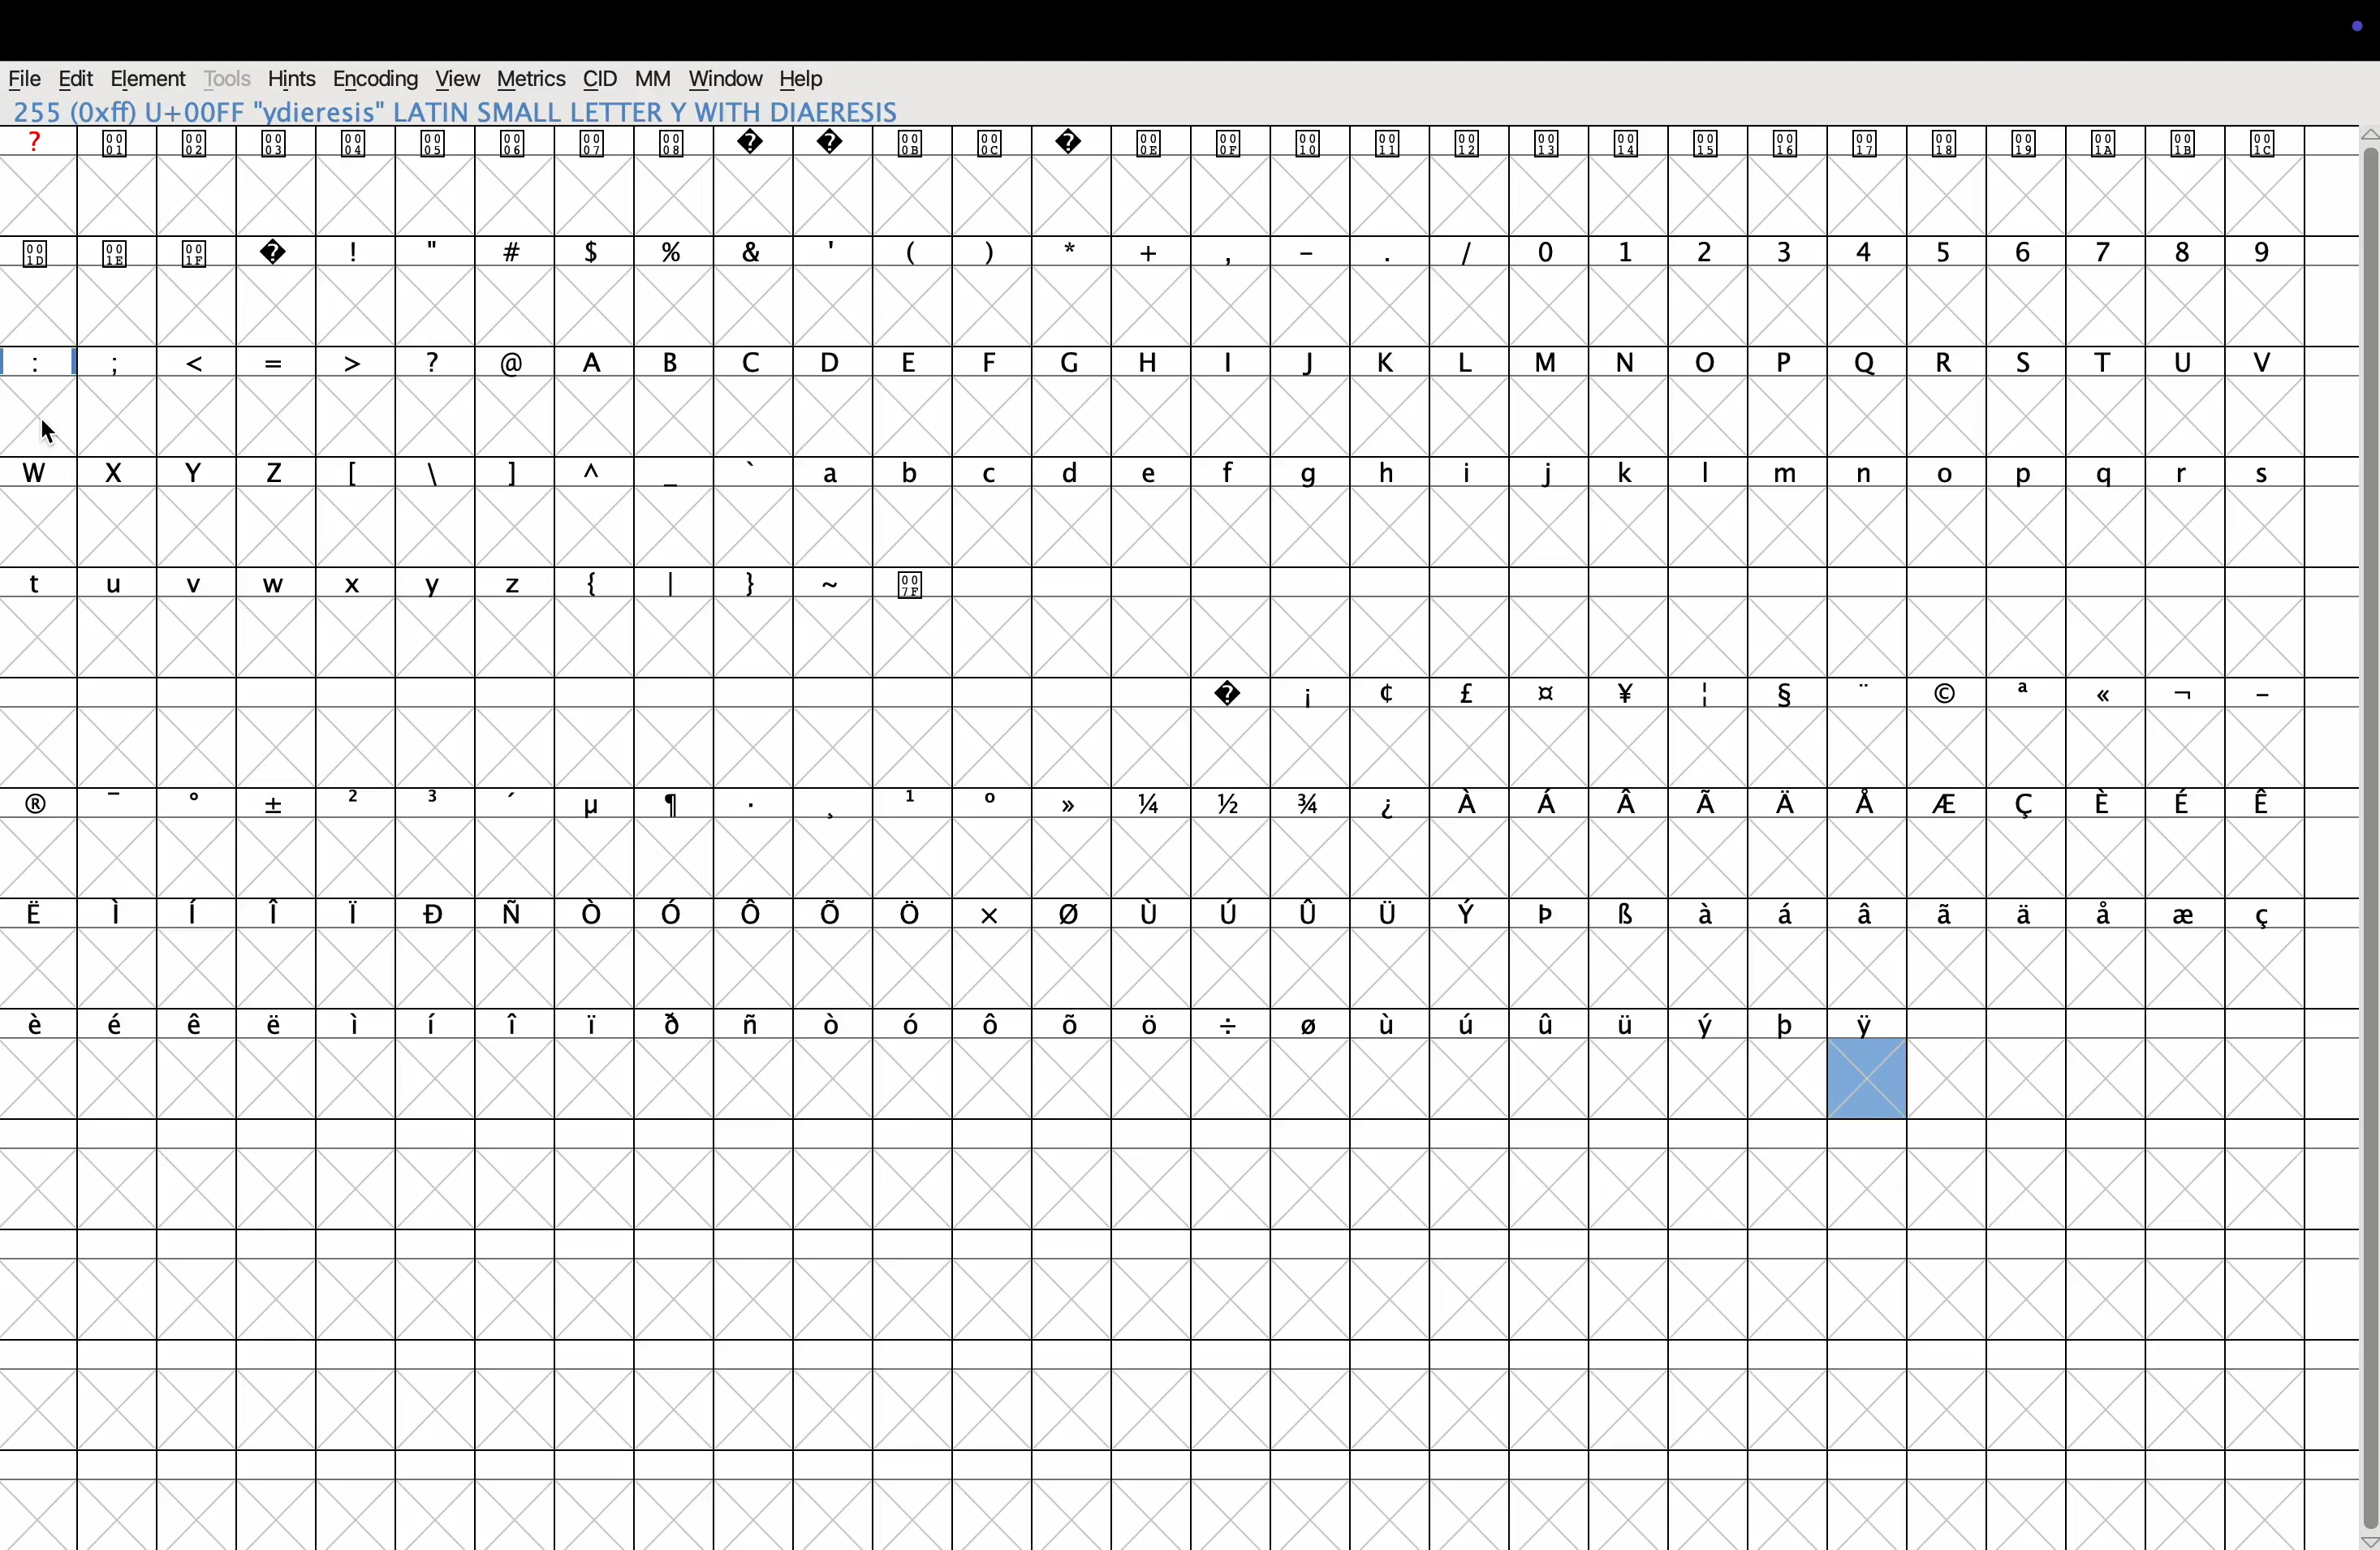 This screenshot has height=1550, width=2380. Describe the element at coordinates (2365, 784) in the screenshot. I see `vertical scroll bar` at that location.